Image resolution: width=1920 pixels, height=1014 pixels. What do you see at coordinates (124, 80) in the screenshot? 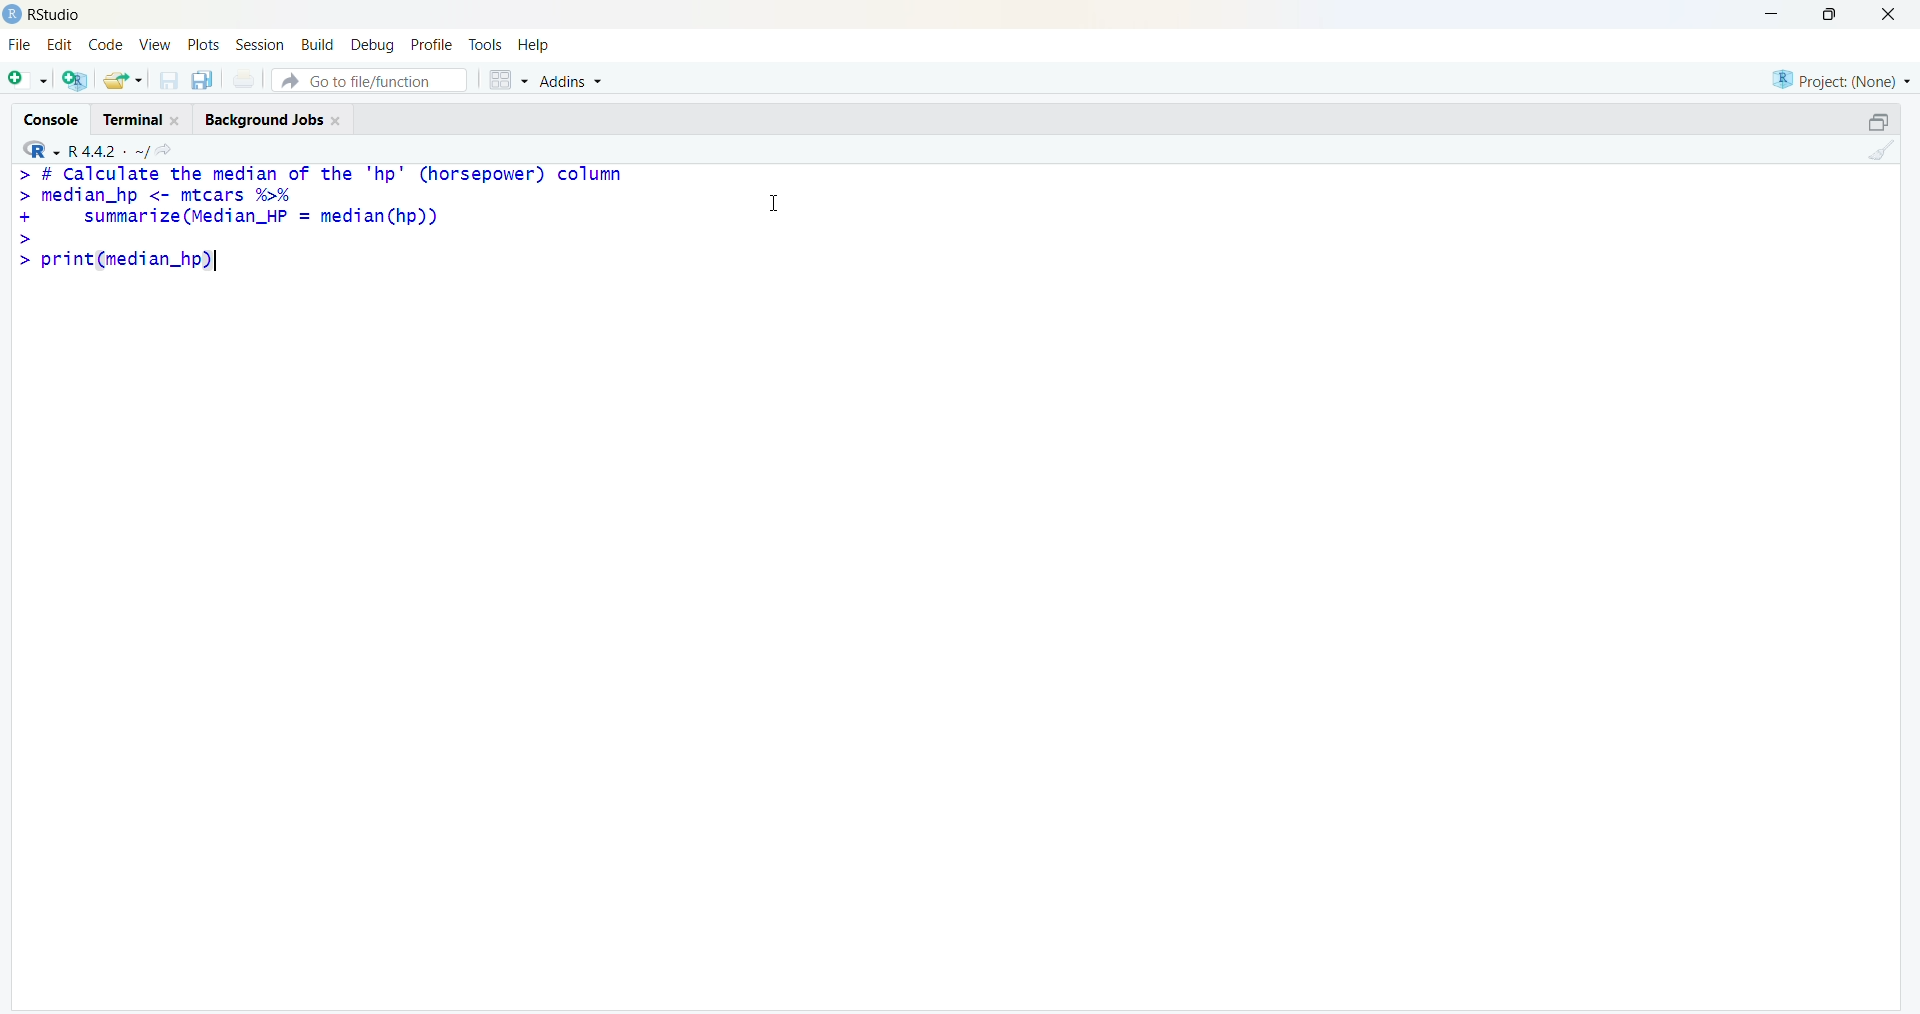
I see `share folder as` at bounding box center [124, 80].